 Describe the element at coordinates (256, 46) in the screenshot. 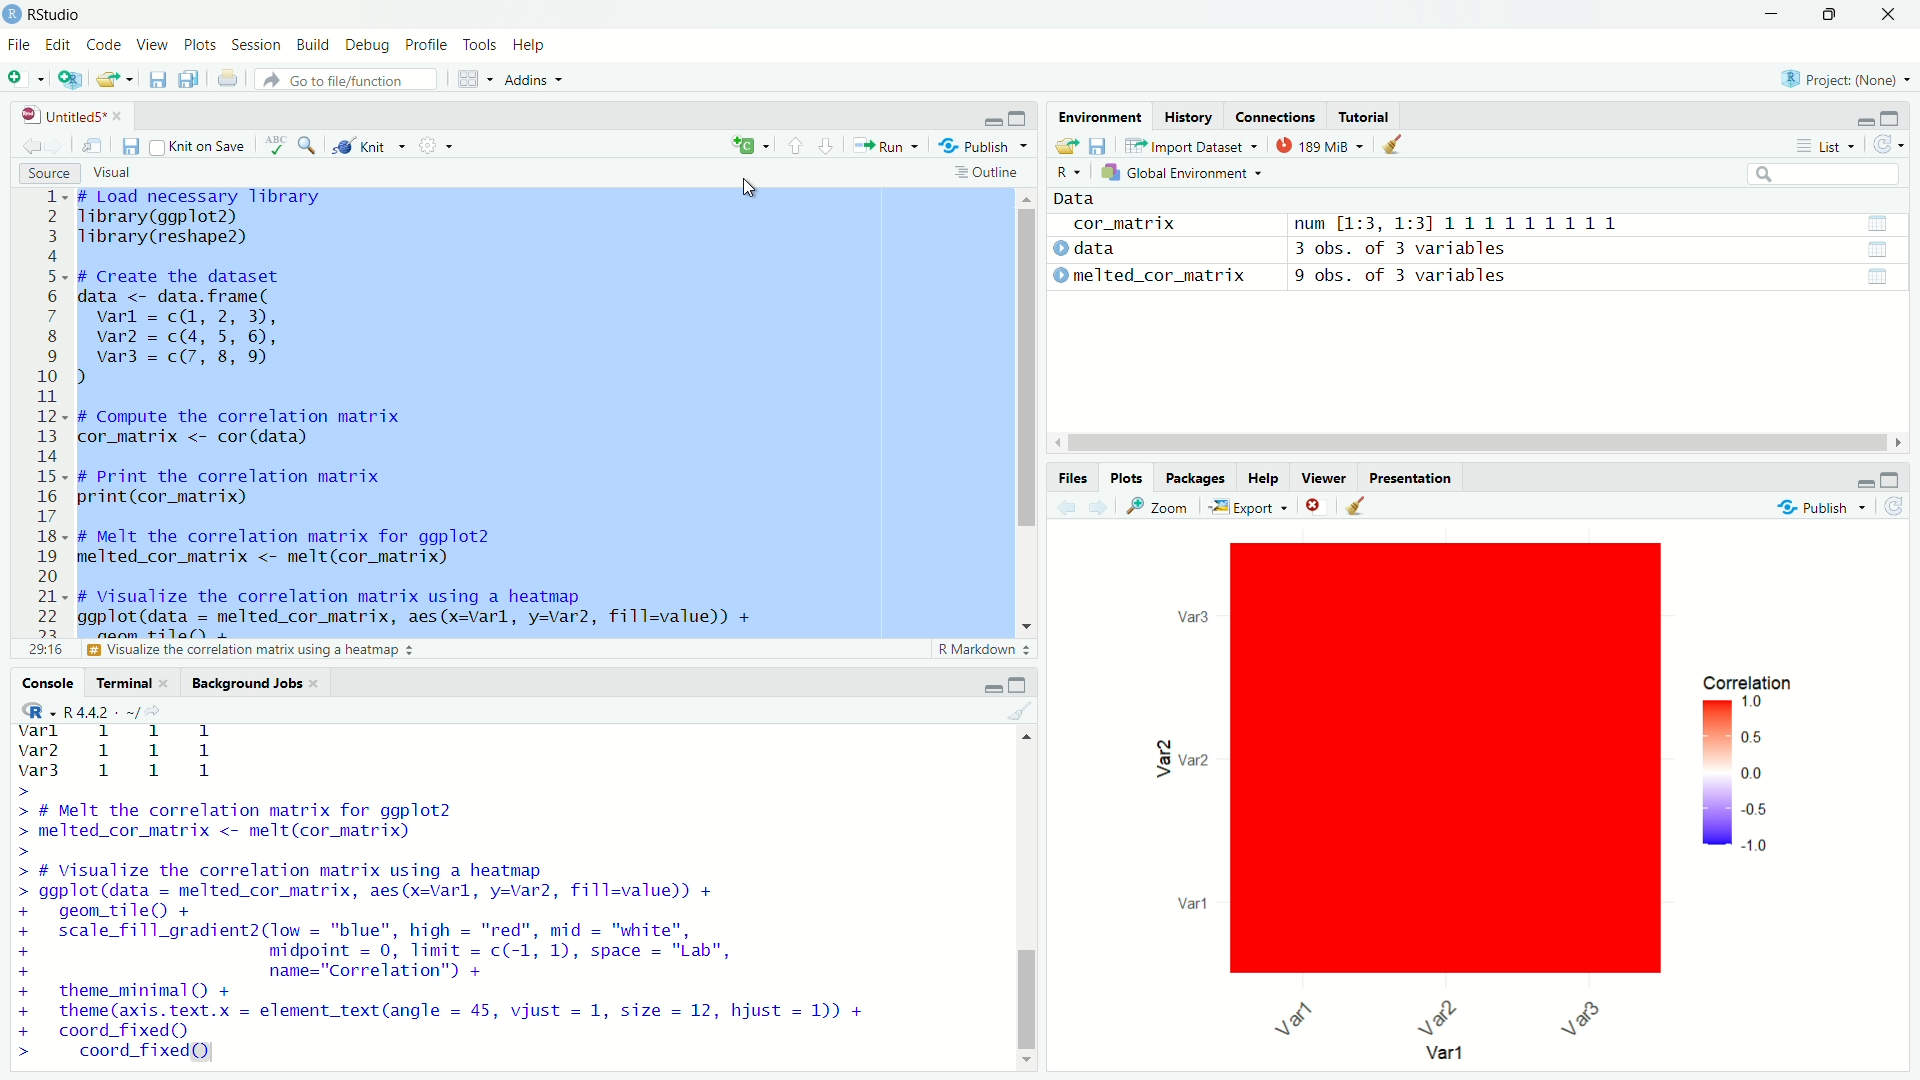

I see `session` at that location.